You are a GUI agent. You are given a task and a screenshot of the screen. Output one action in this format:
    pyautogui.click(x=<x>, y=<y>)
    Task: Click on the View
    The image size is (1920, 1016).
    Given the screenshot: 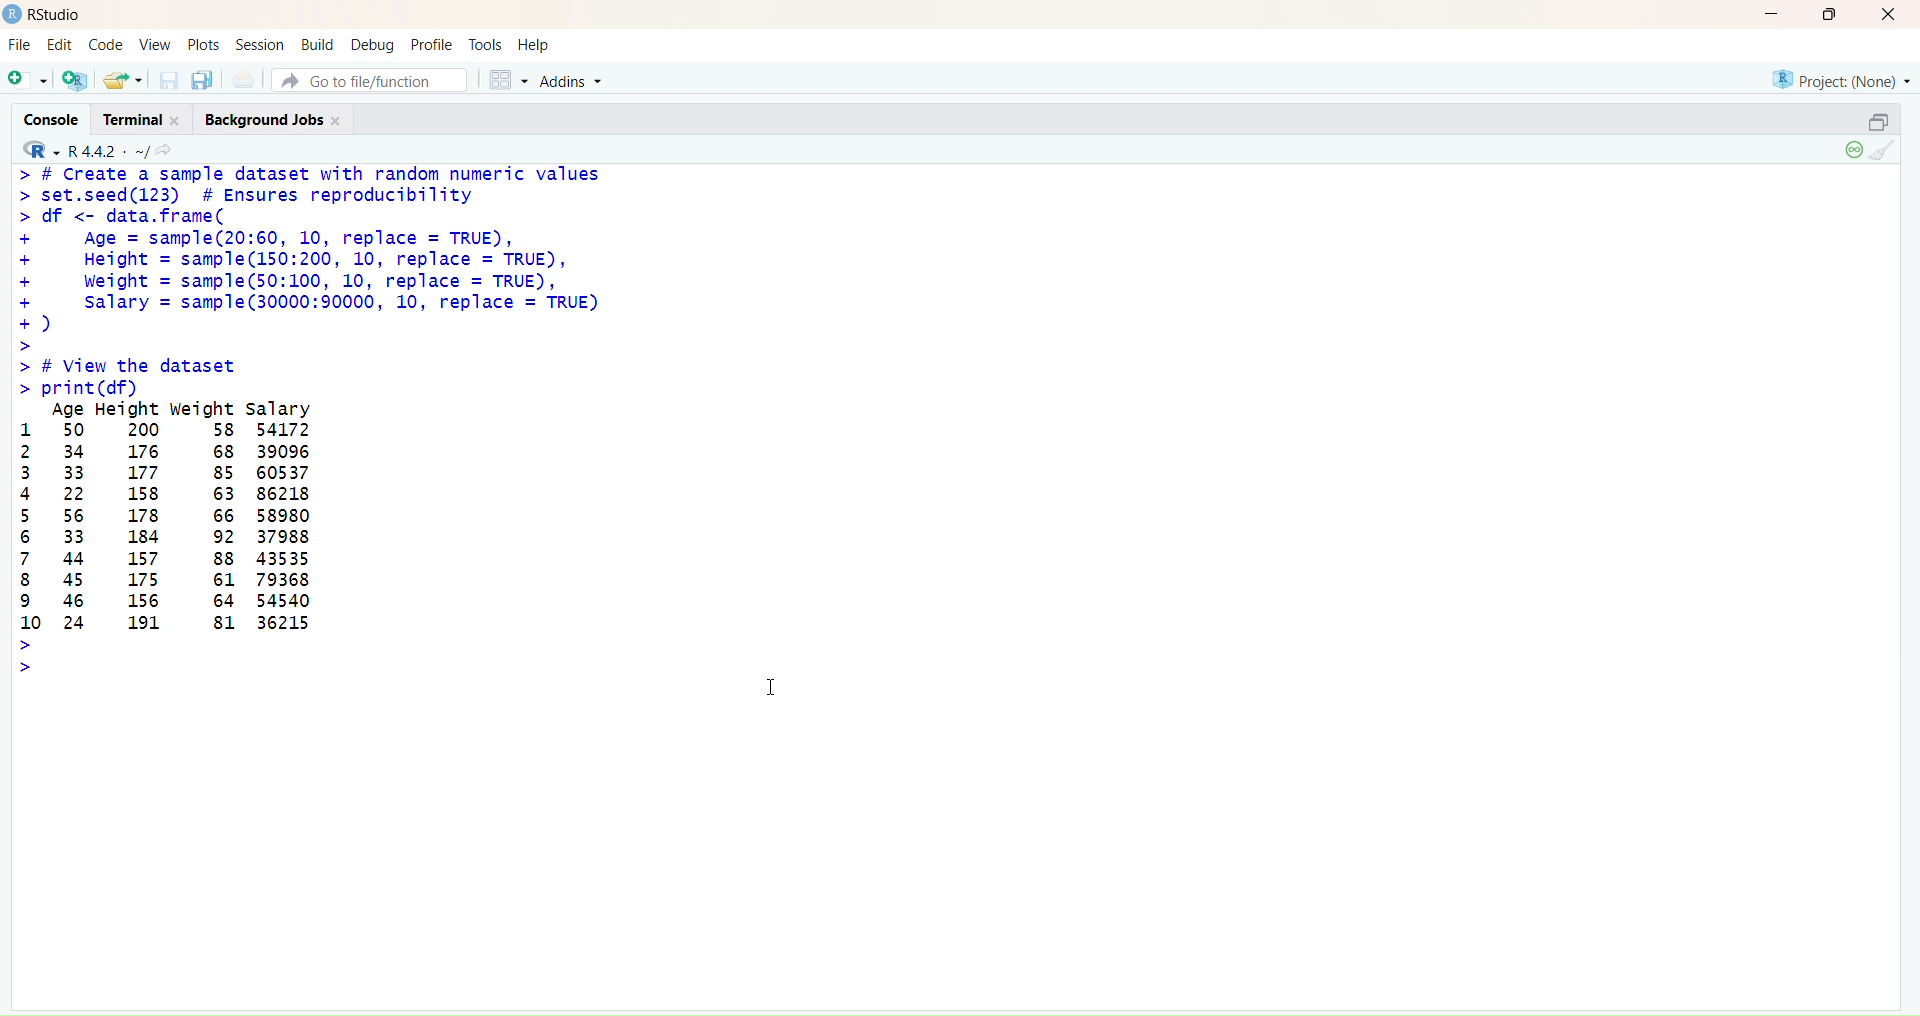 What is the action you would take?
    pyautogui.click(x=154, y=44)
    